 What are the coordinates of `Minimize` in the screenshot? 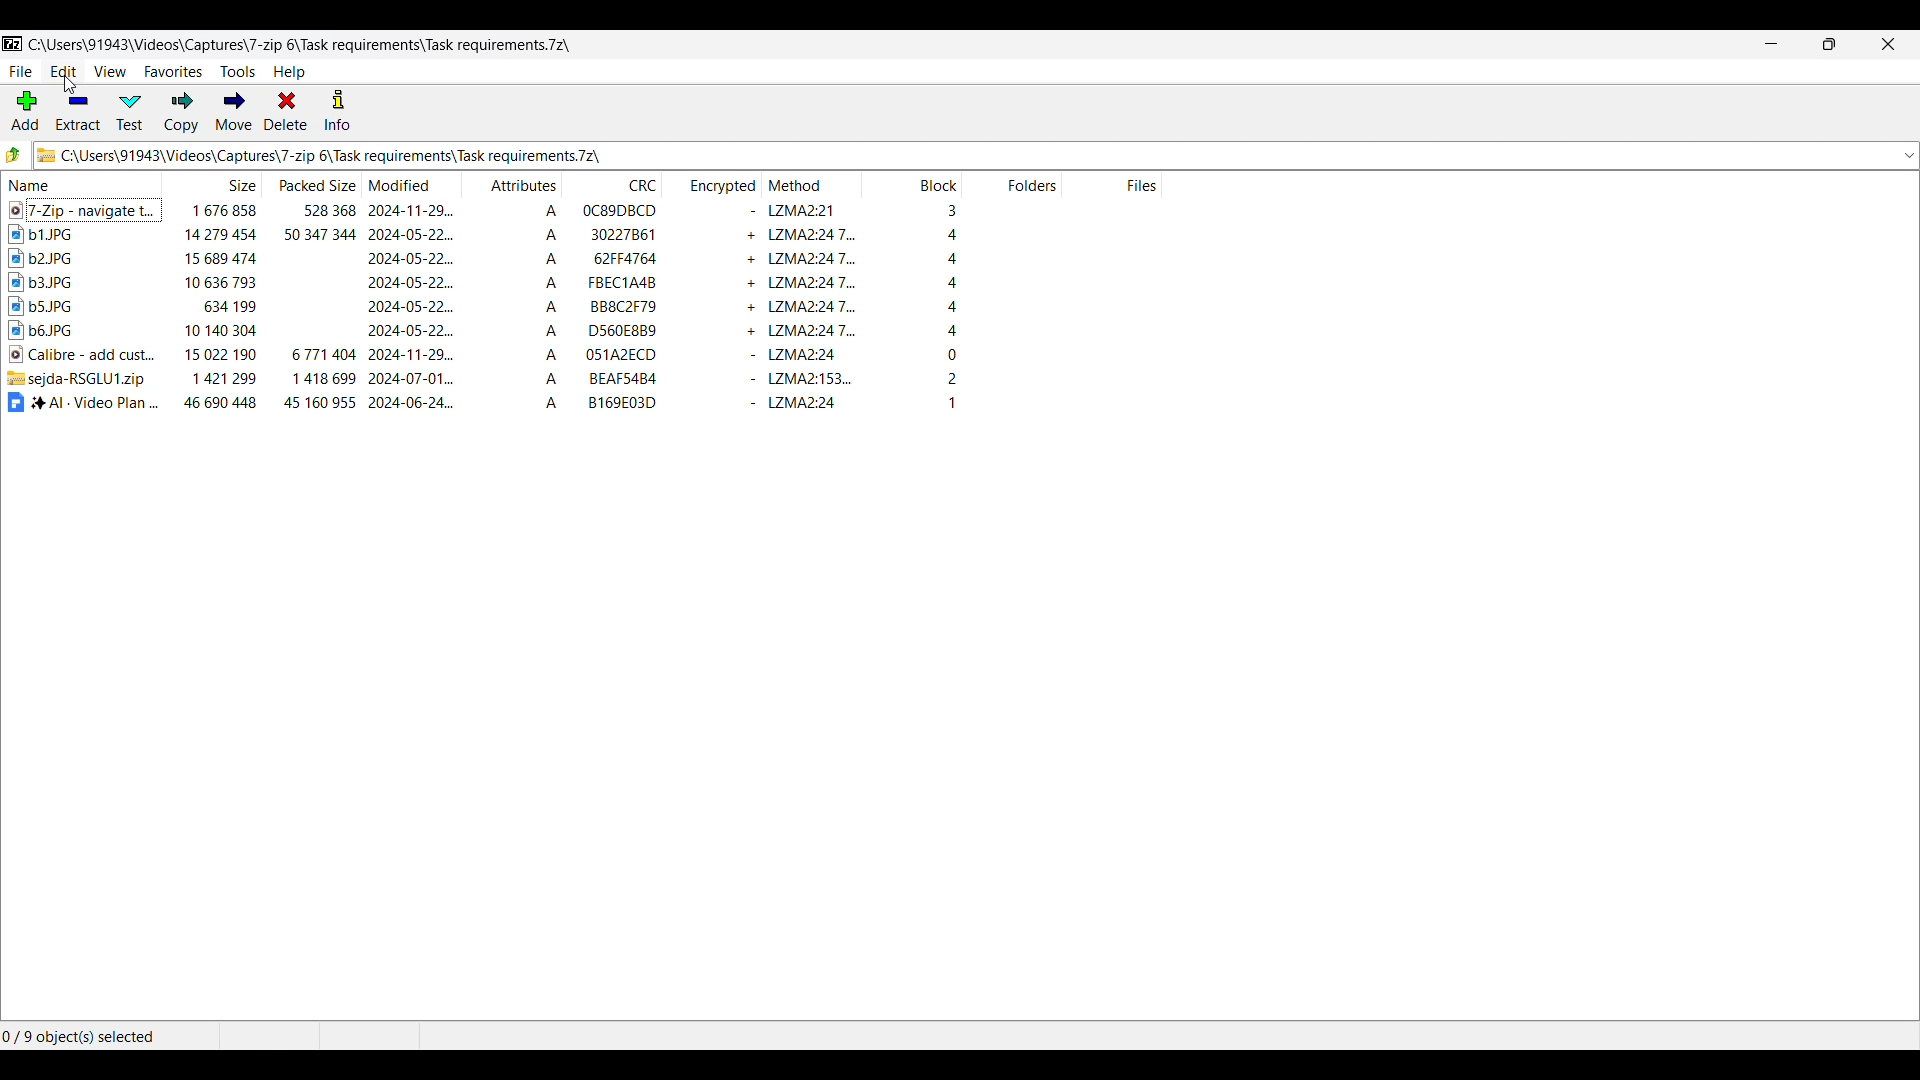 It's located at (1772, 44).